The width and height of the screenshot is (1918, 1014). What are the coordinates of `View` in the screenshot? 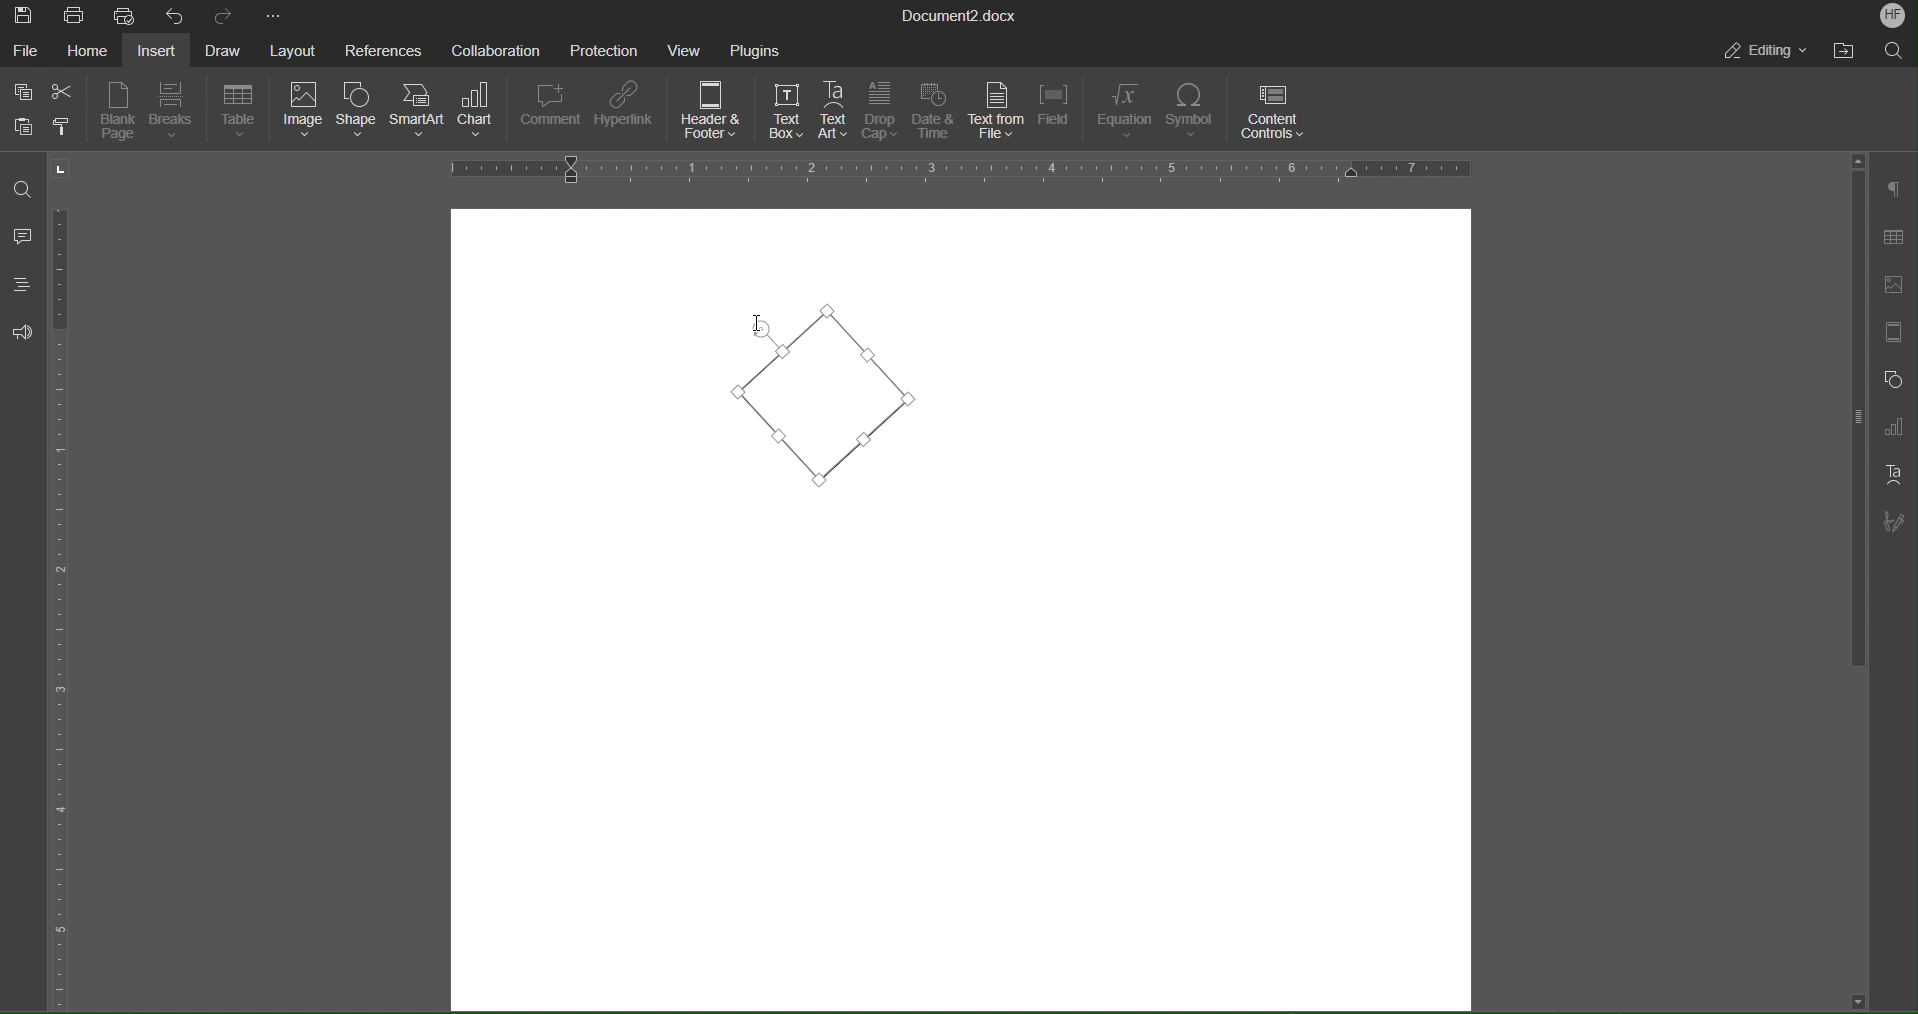 It's located at (688, 48).